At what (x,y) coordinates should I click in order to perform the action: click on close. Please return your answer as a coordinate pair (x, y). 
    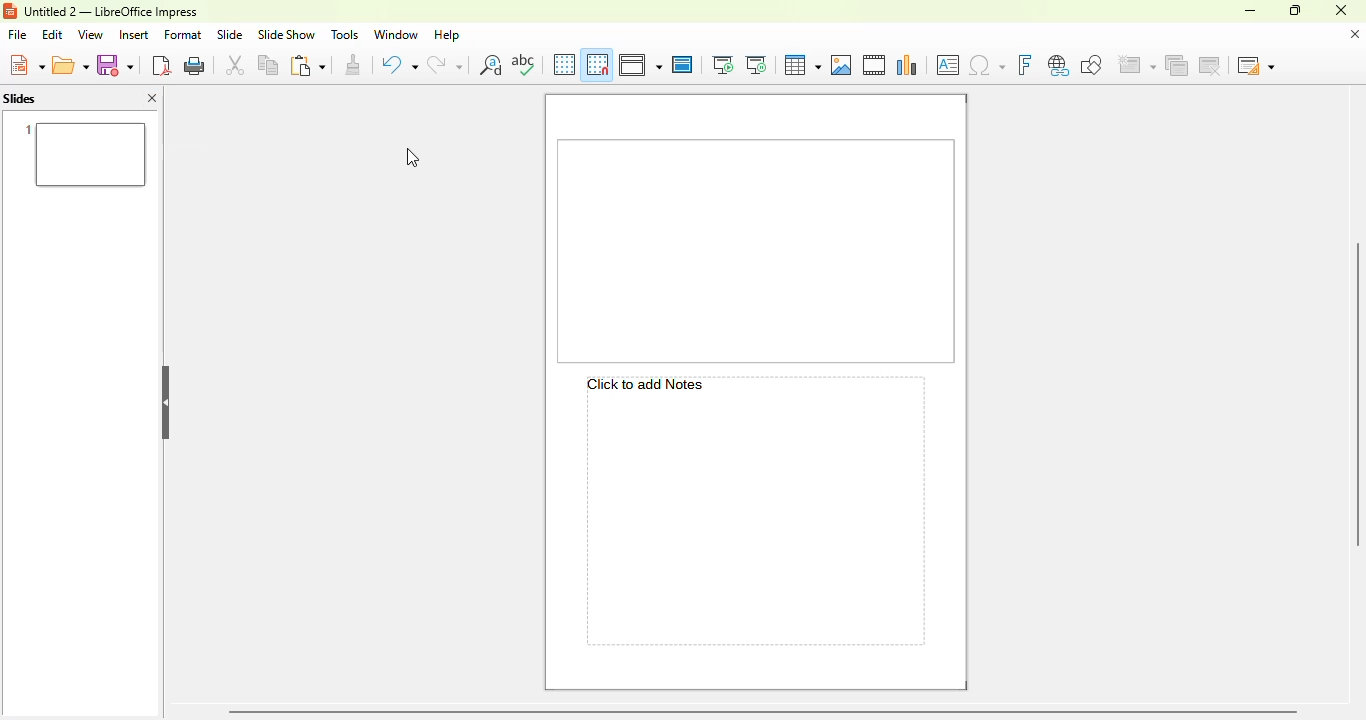
    Looking at the image, I should click on (1341, 10).